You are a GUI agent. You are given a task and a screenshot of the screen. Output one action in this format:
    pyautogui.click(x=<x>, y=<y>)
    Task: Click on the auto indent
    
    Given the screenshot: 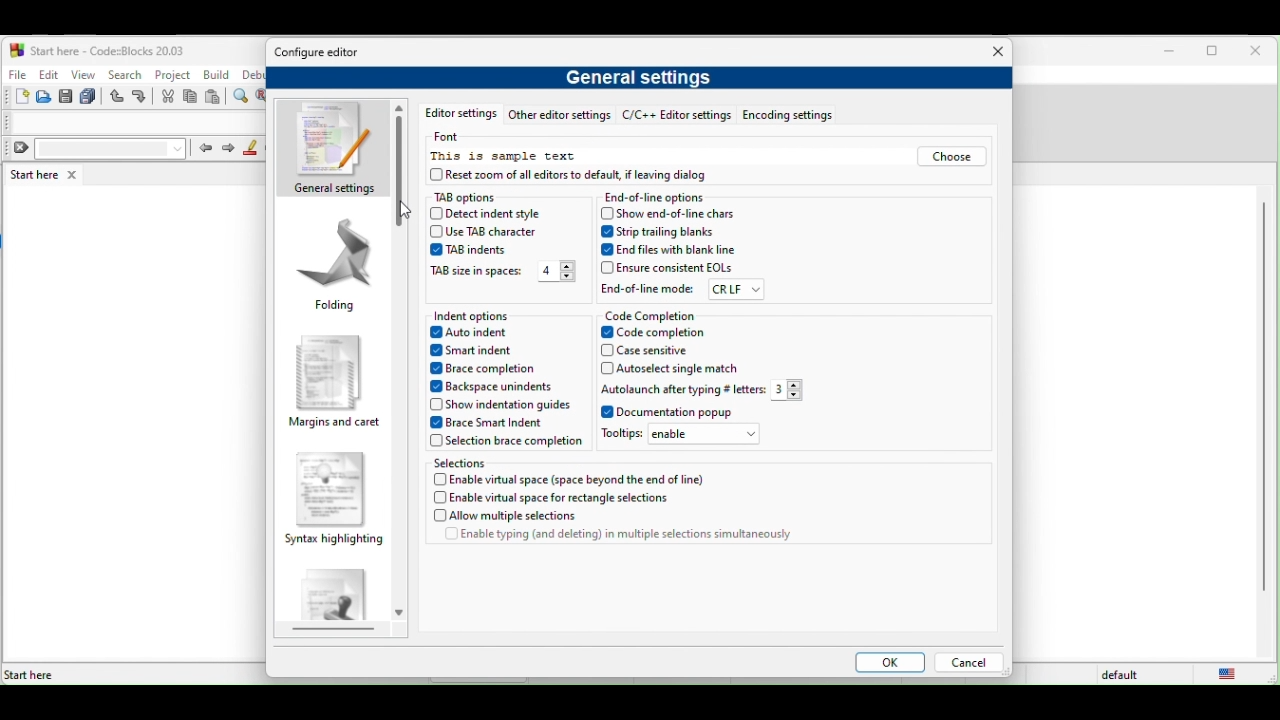 What is the action you would take?
    pyautogui.click(x=476, y=334)
    